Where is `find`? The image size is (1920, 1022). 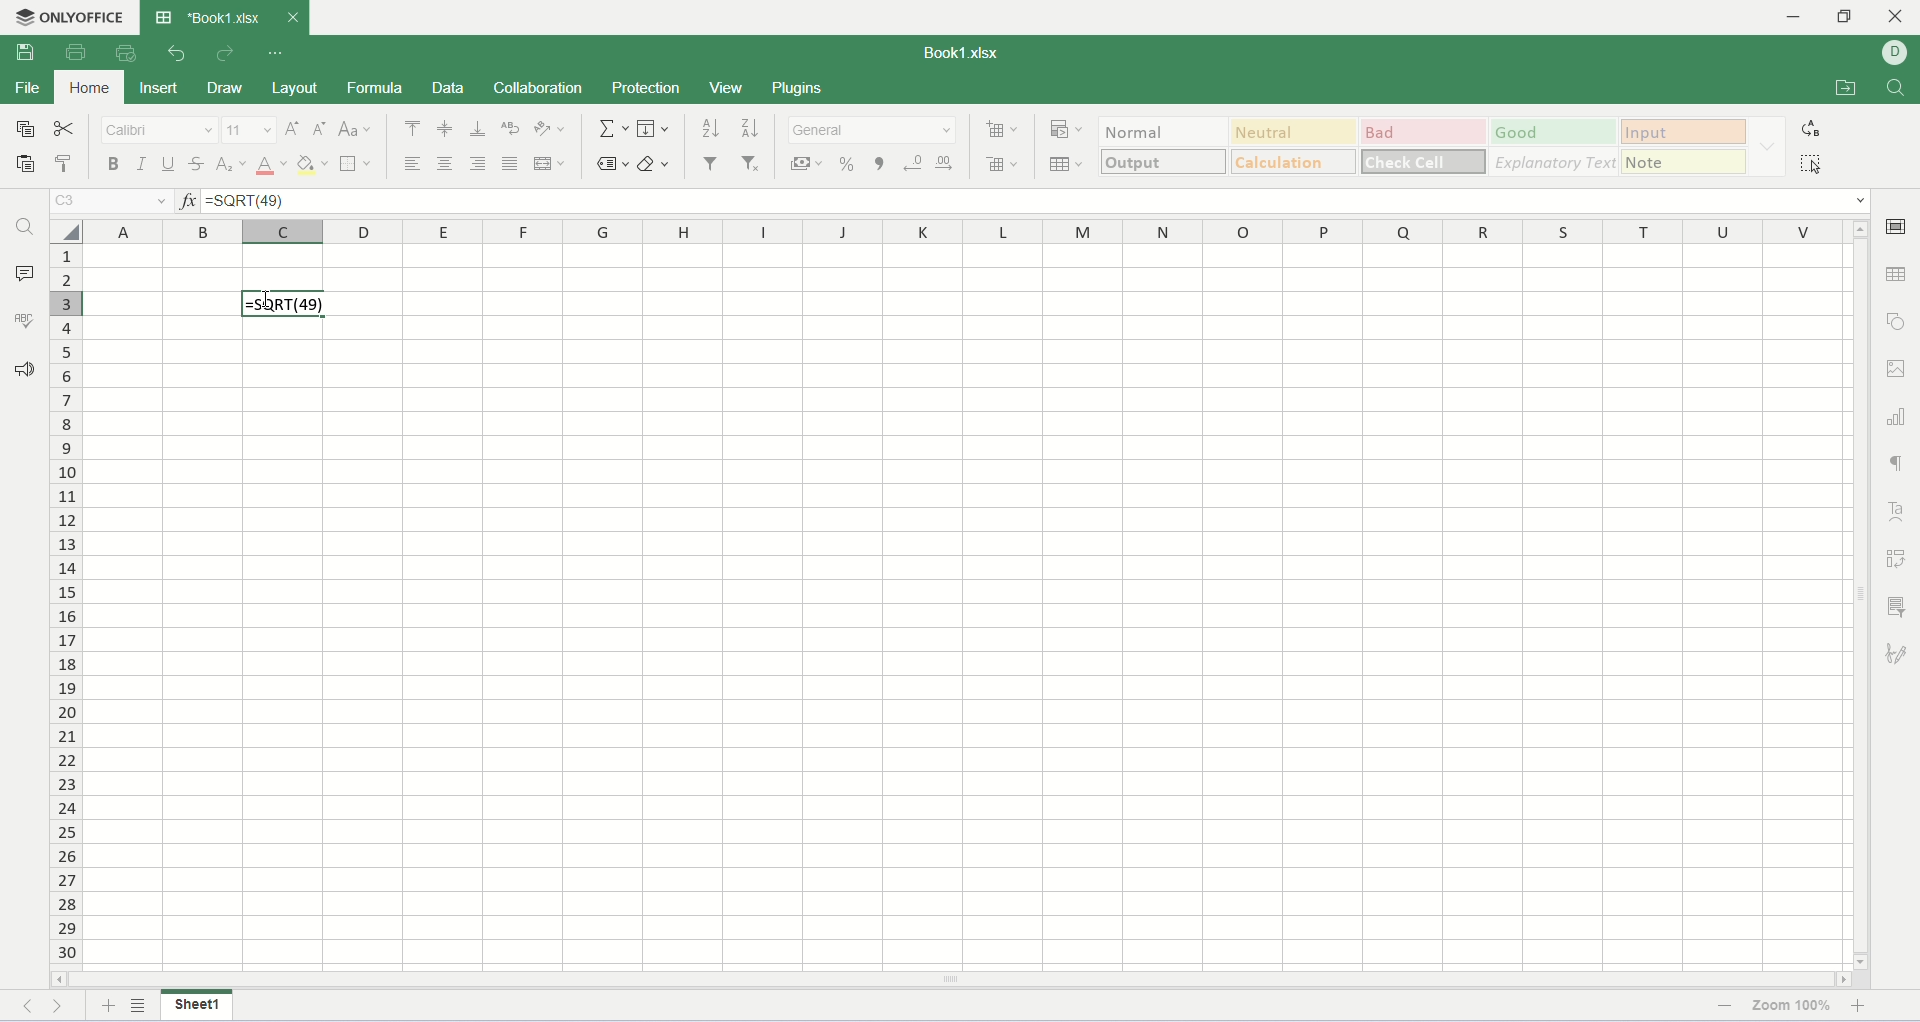 find is located at coordinates (24, 228).